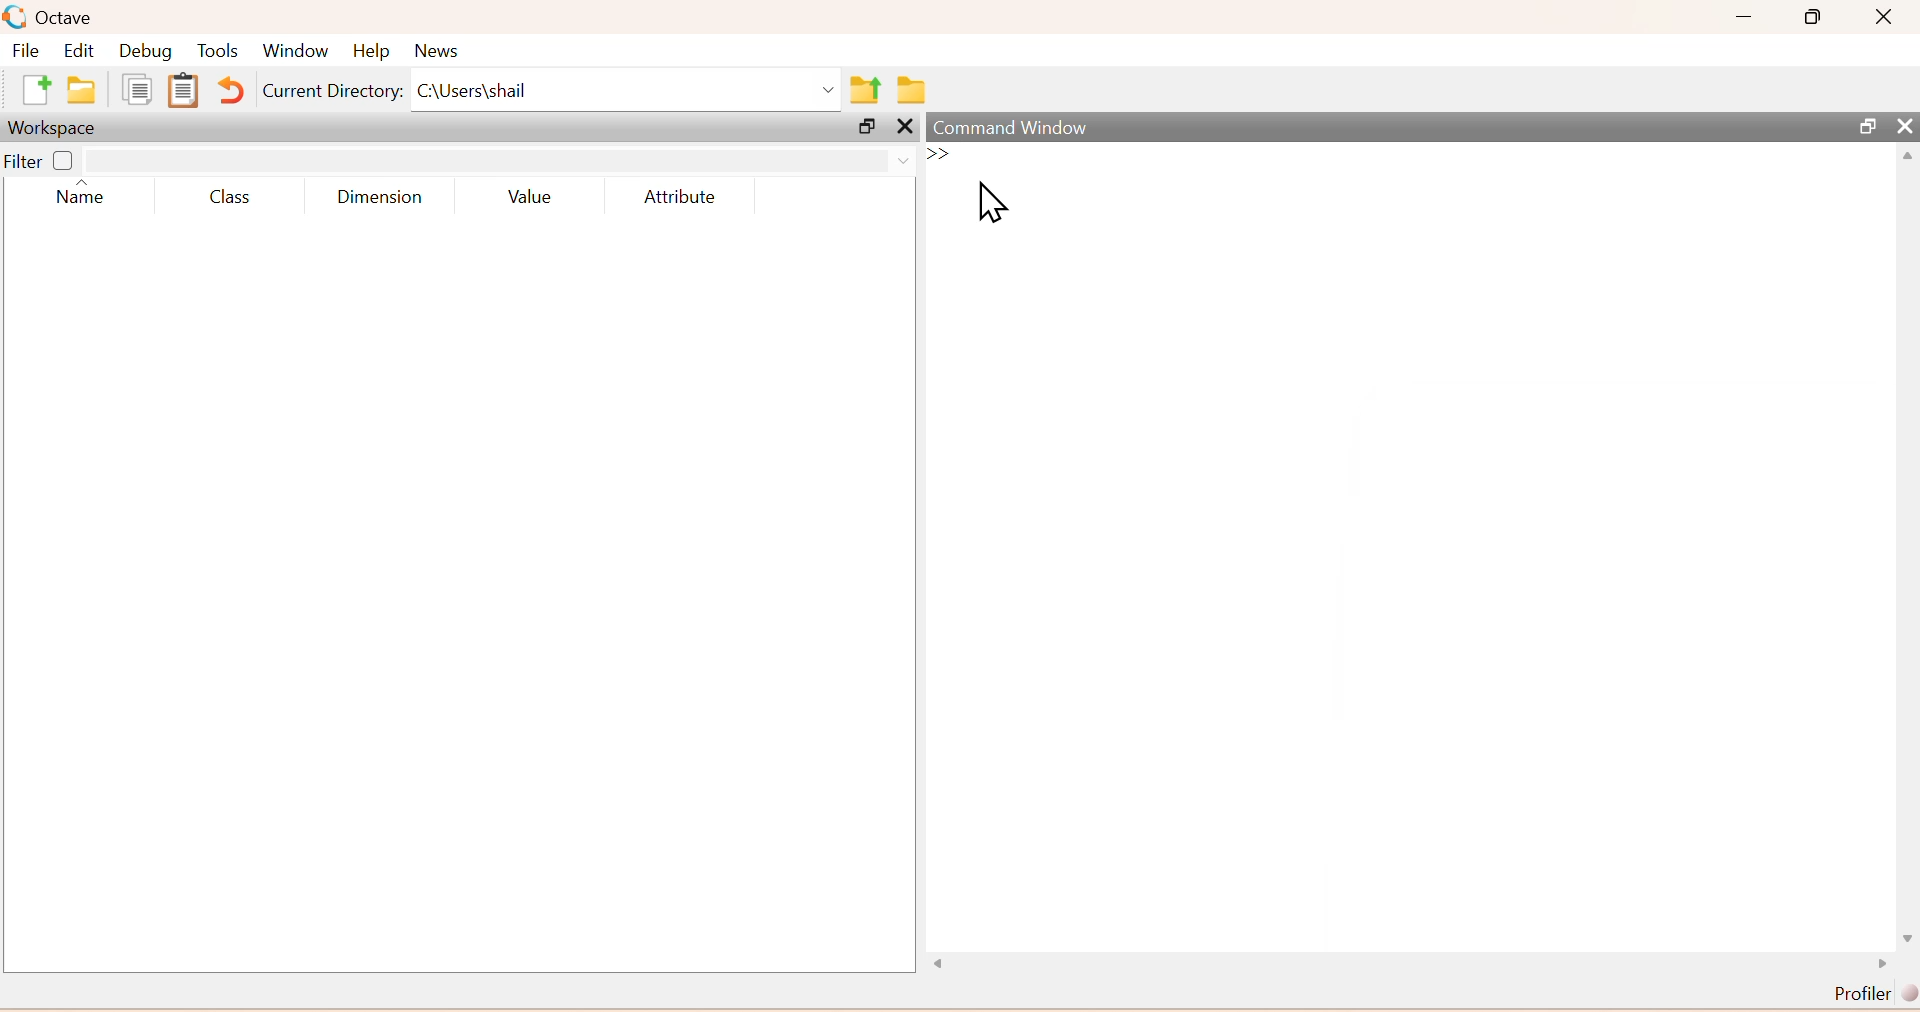 The image size is (1920, 1012). Describe the element at coordinates (369, 53) in the screenshot. I see `Help` at that location.